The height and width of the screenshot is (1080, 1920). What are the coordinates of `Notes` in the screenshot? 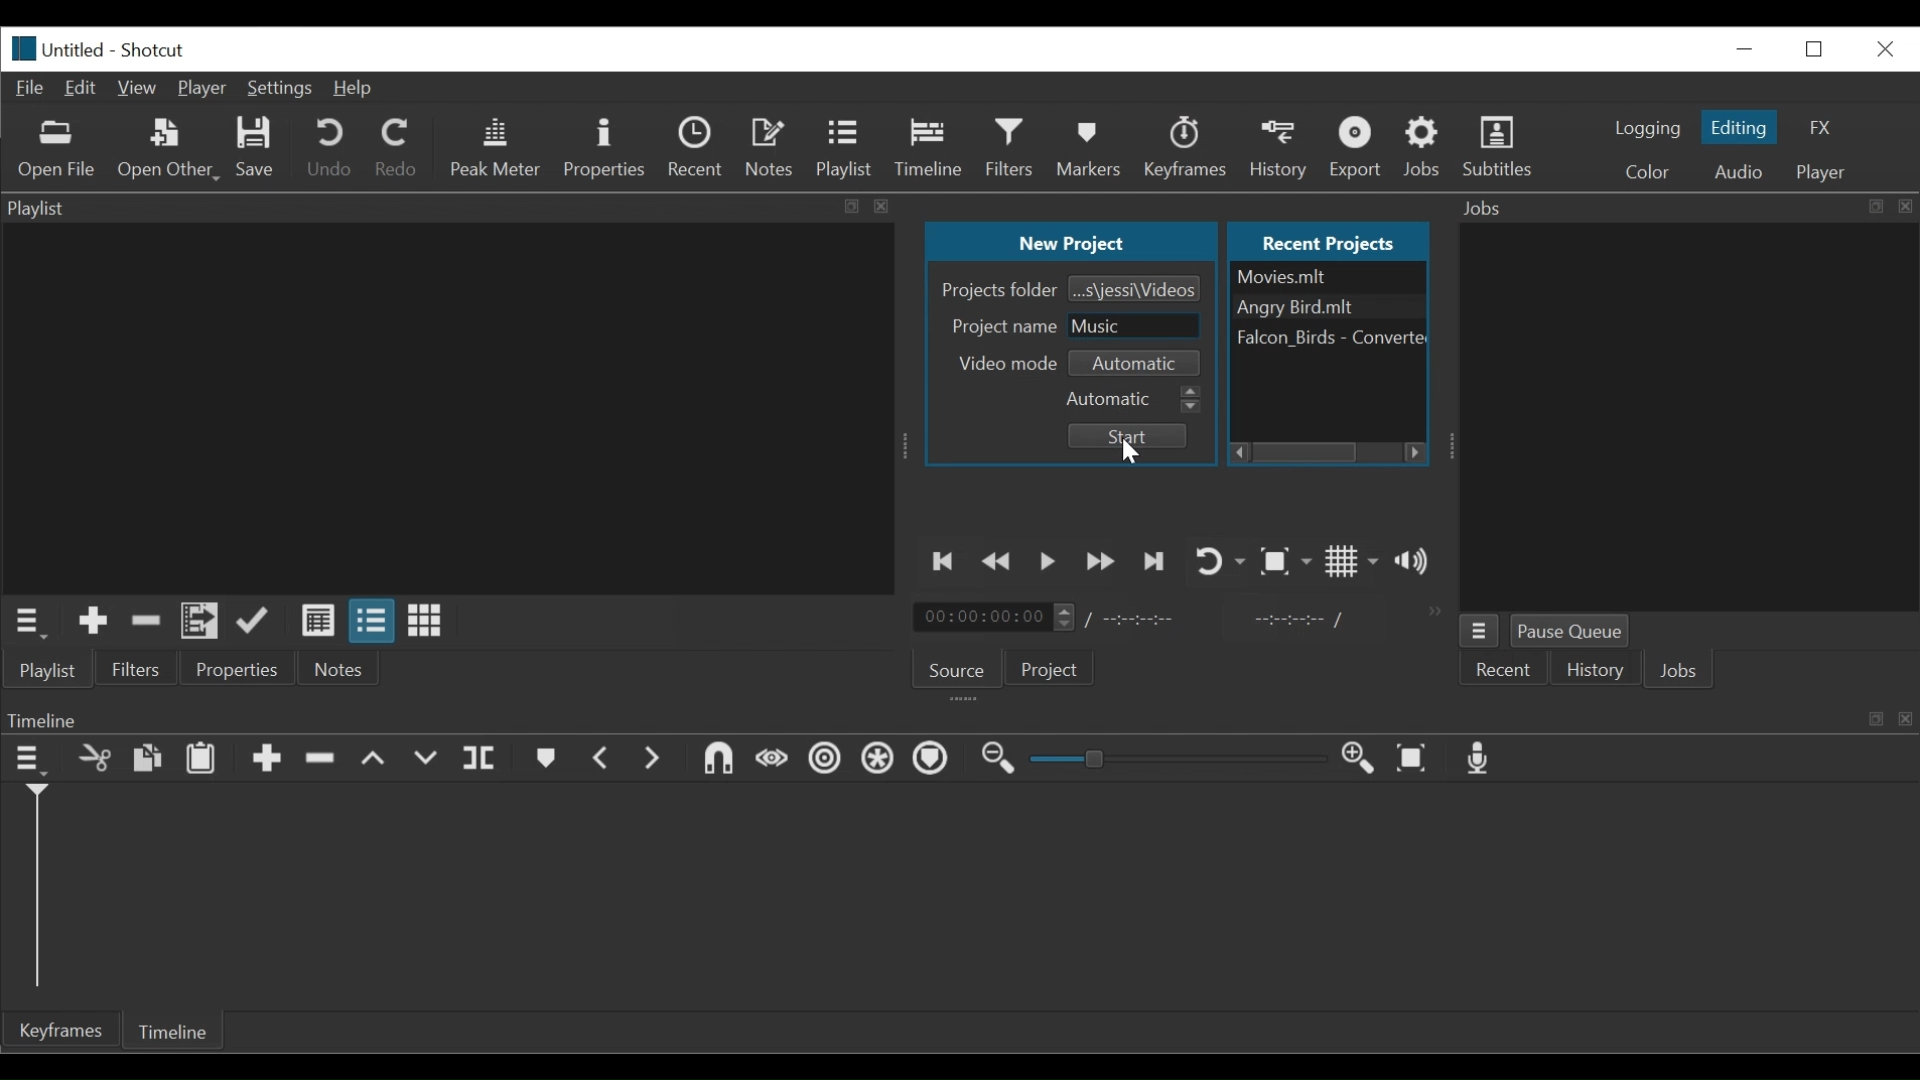 It's located at (340, 669).